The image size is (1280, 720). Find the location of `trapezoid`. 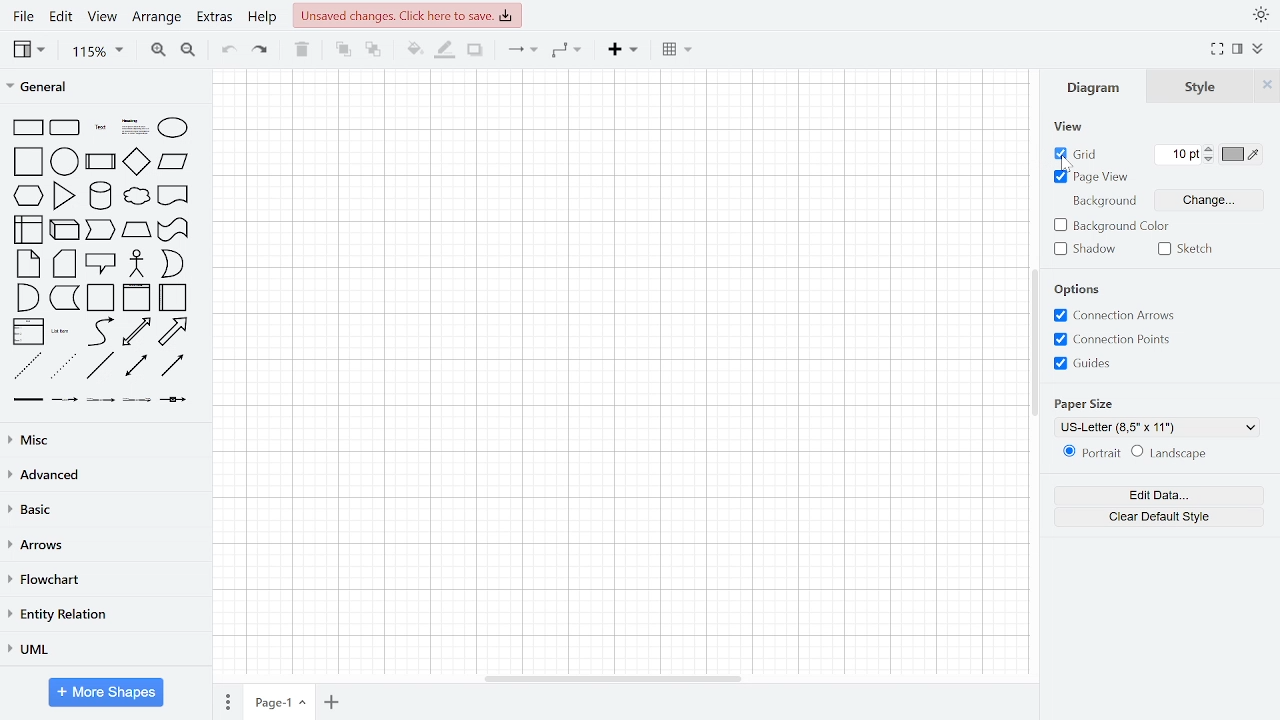

trapezoid is located at coordinates (138, 229).